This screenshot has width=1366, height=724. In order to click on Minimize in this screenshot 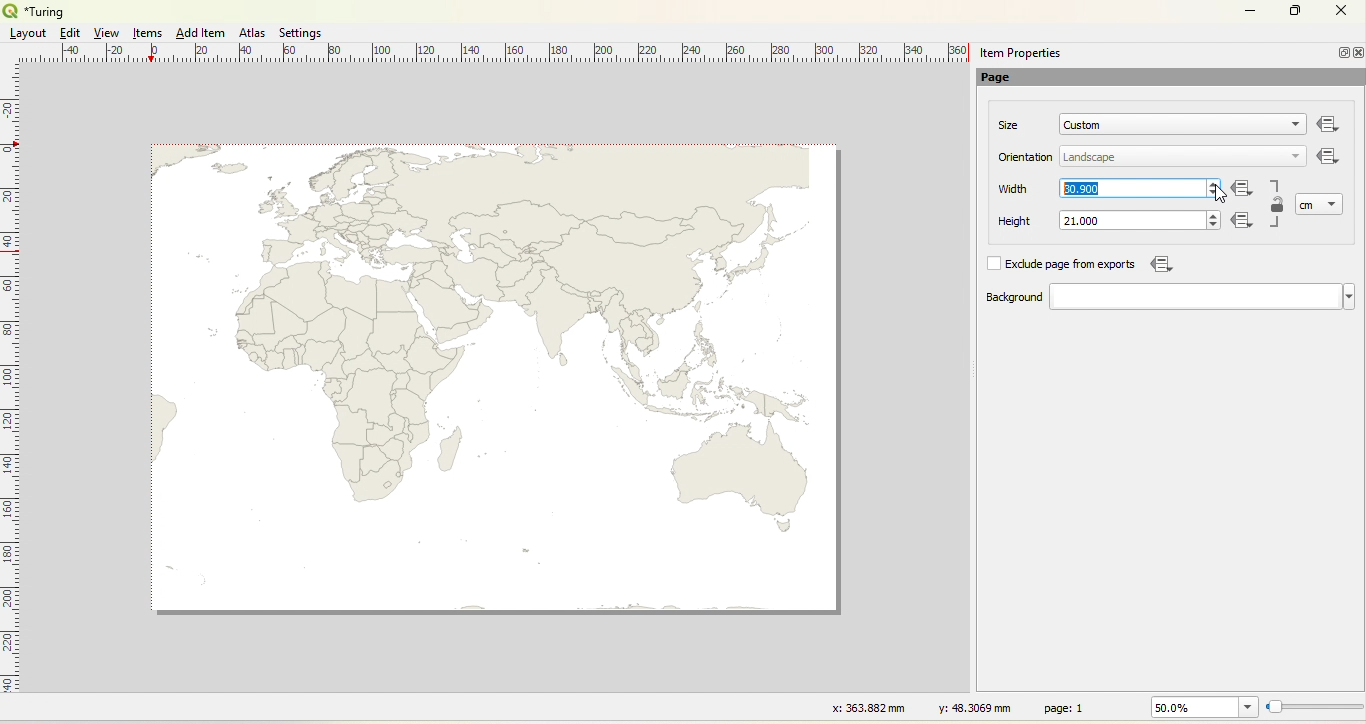, I will do `click(1250, 9)`.